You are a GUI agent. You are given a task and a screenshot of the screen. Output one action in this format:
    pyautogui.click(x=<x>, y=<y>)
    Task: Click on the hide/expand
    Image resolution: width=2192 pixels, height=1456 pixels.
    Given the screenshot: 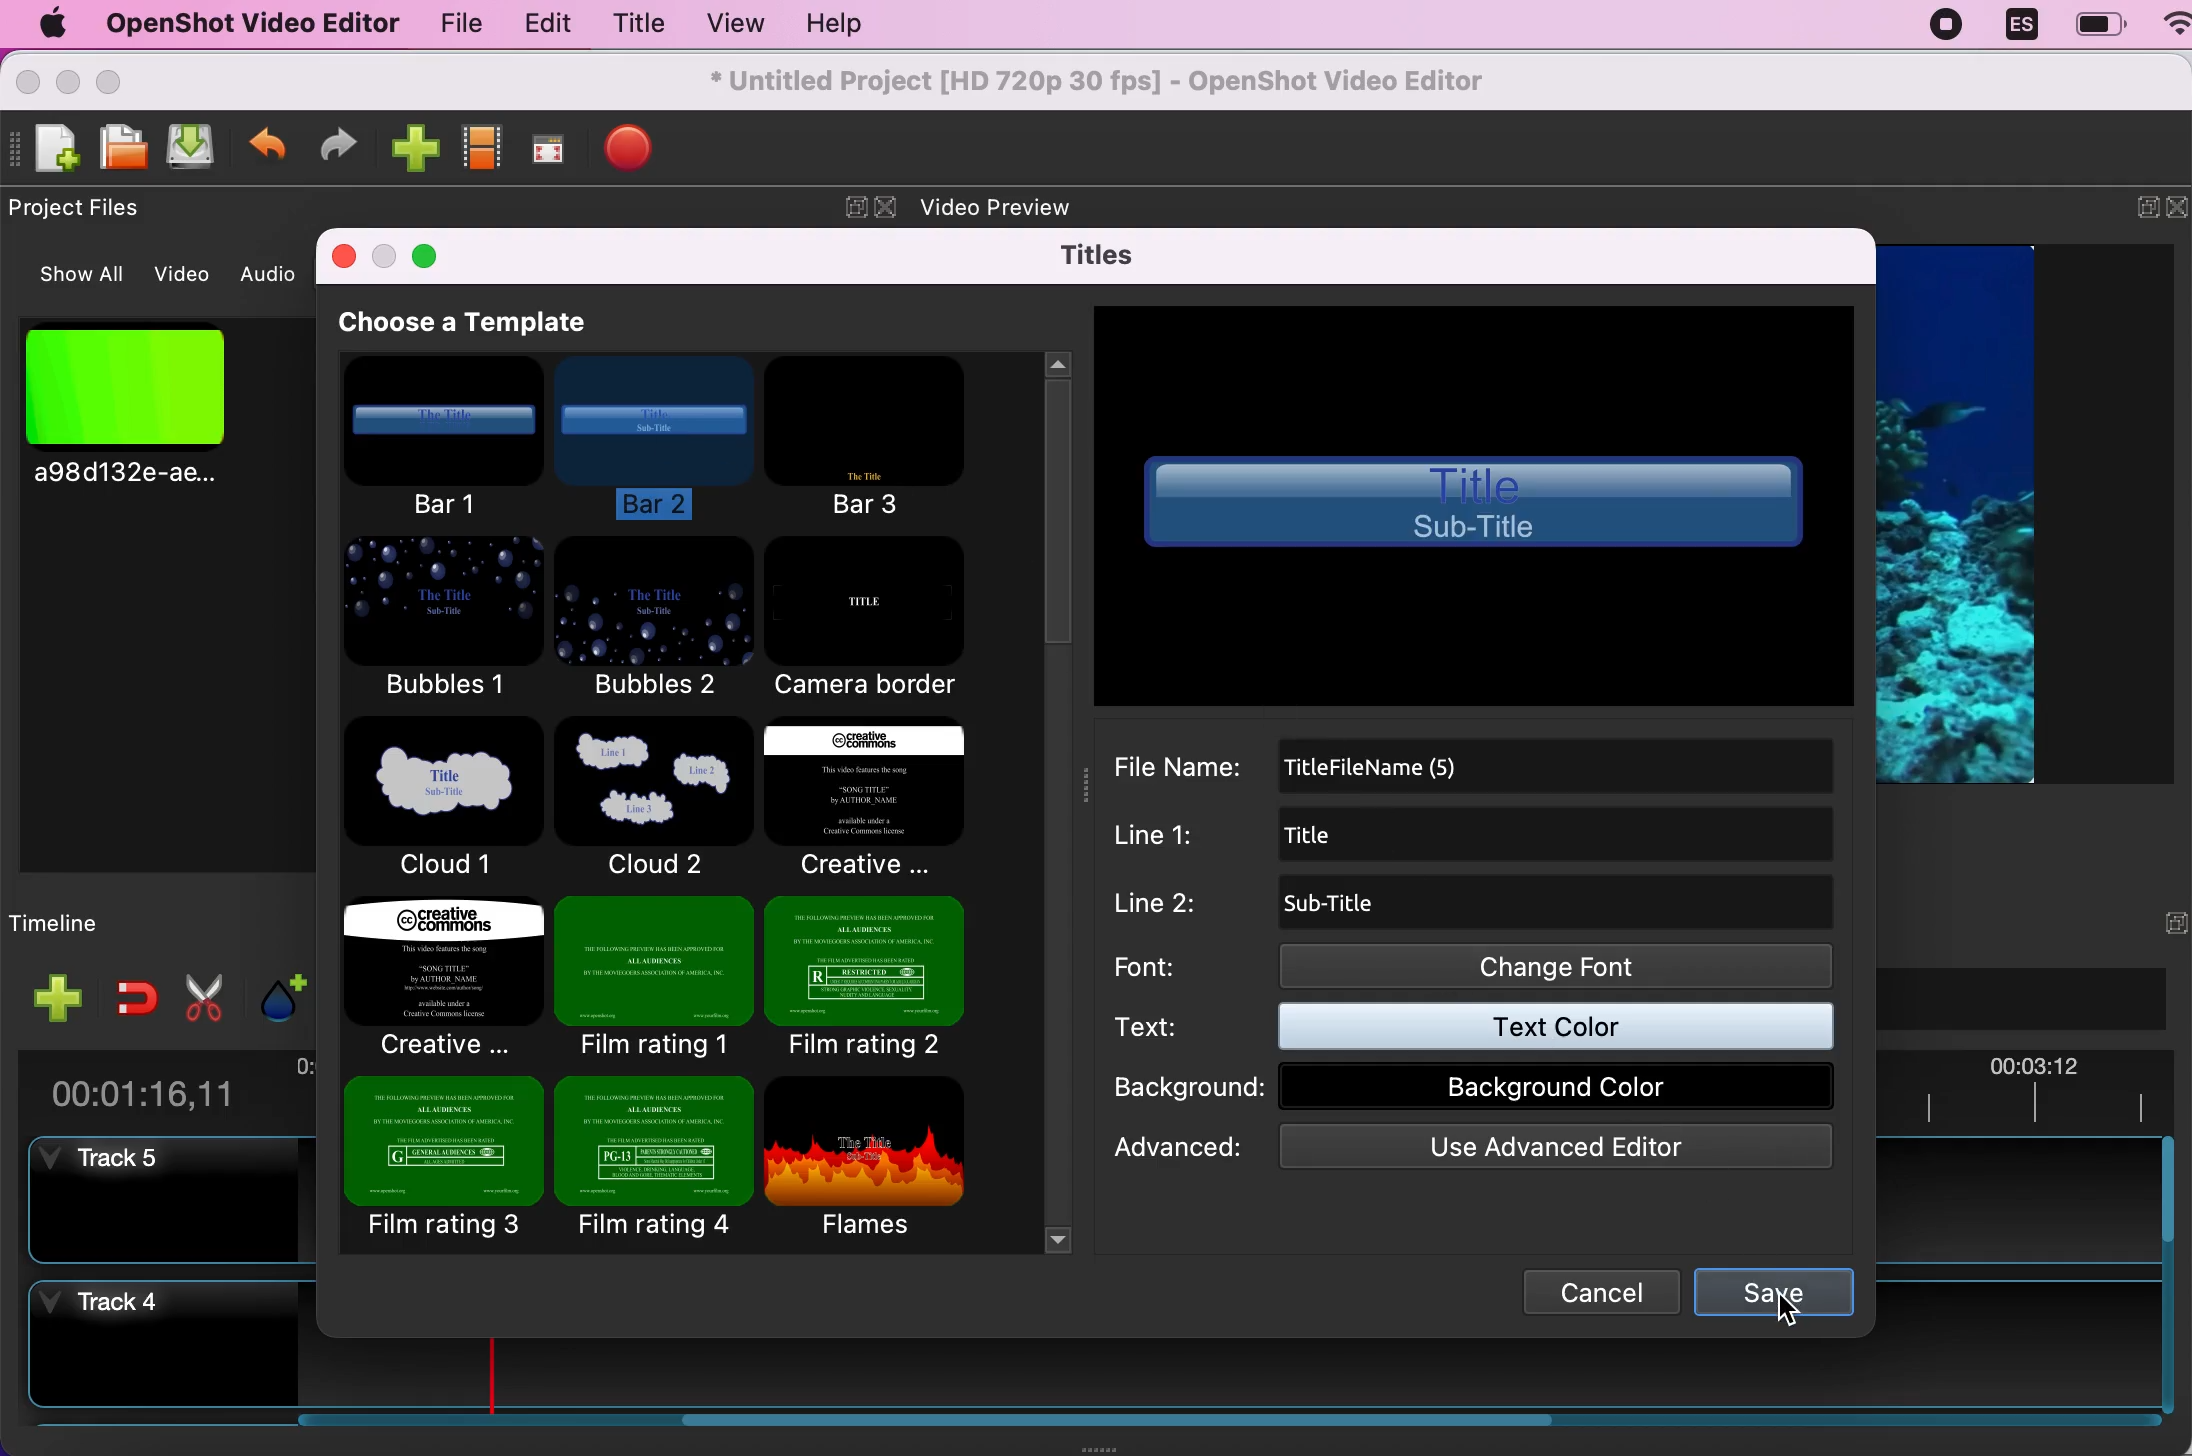 What is the action you would take?
    pyautogui.click(x=840, y=199)
    